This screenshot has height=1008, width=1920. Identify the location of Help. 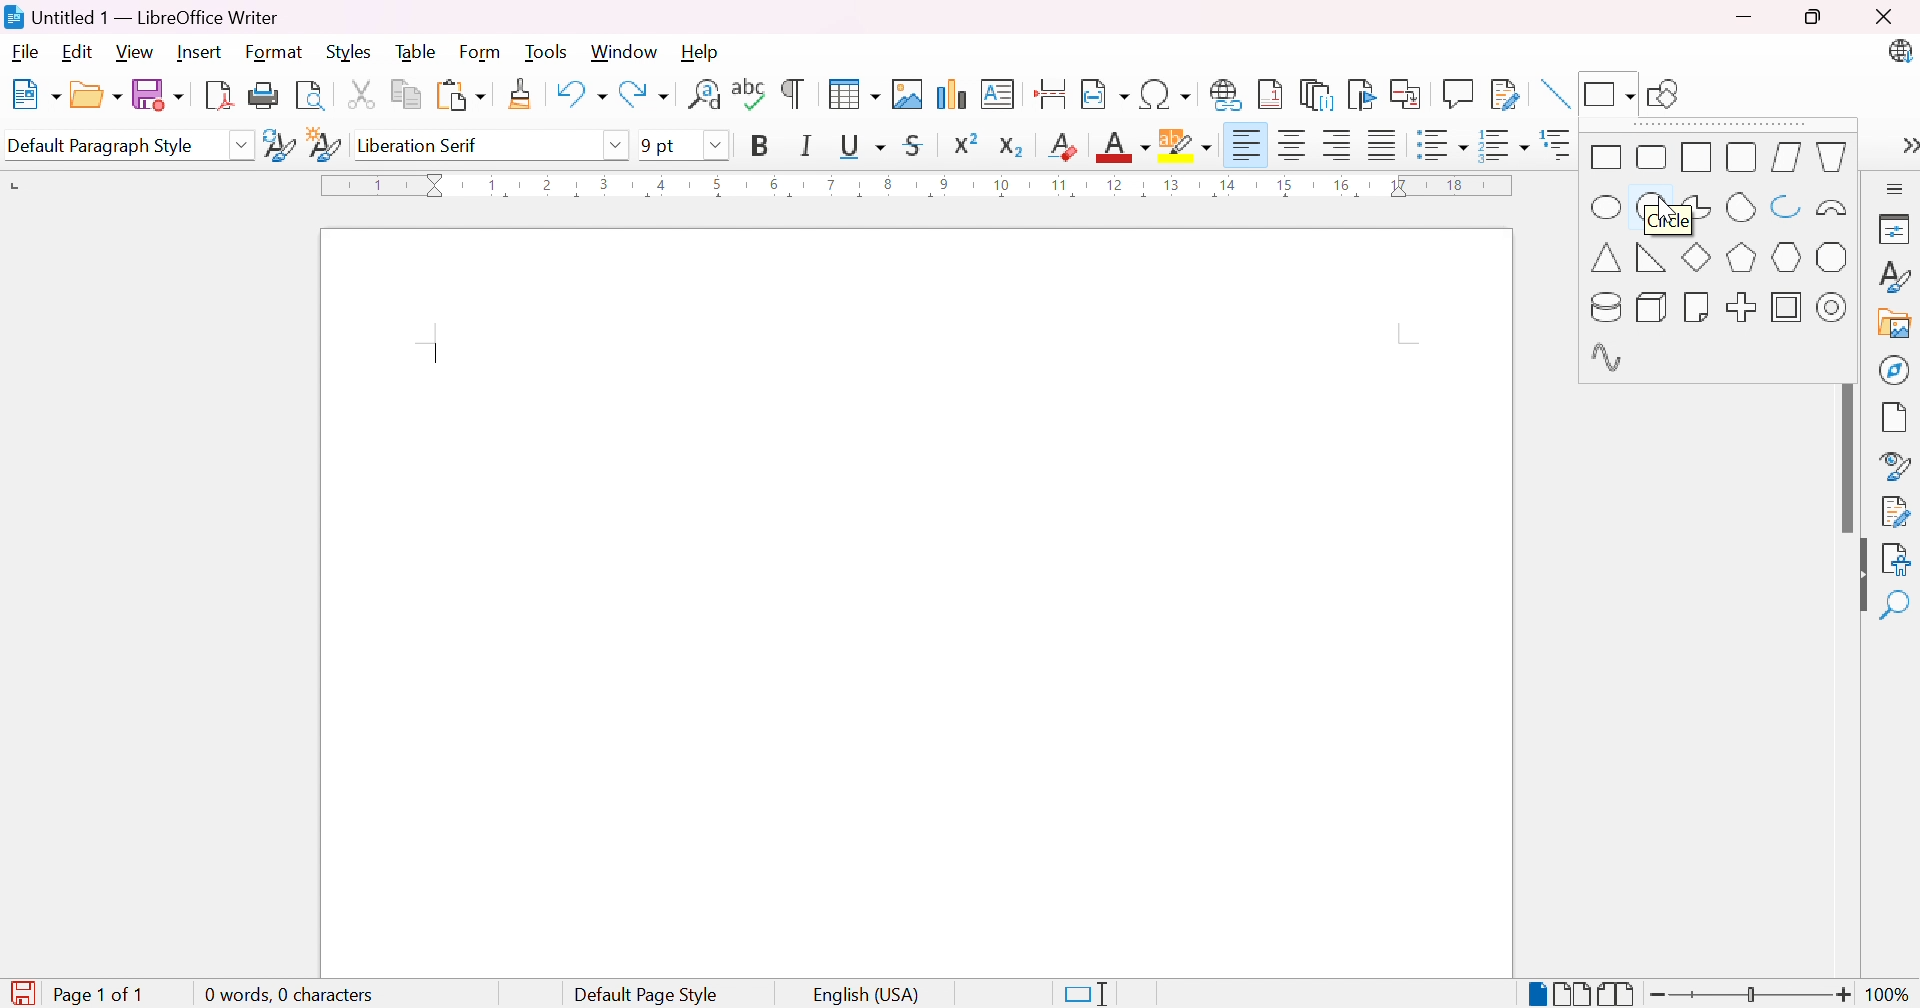
(701, 51).